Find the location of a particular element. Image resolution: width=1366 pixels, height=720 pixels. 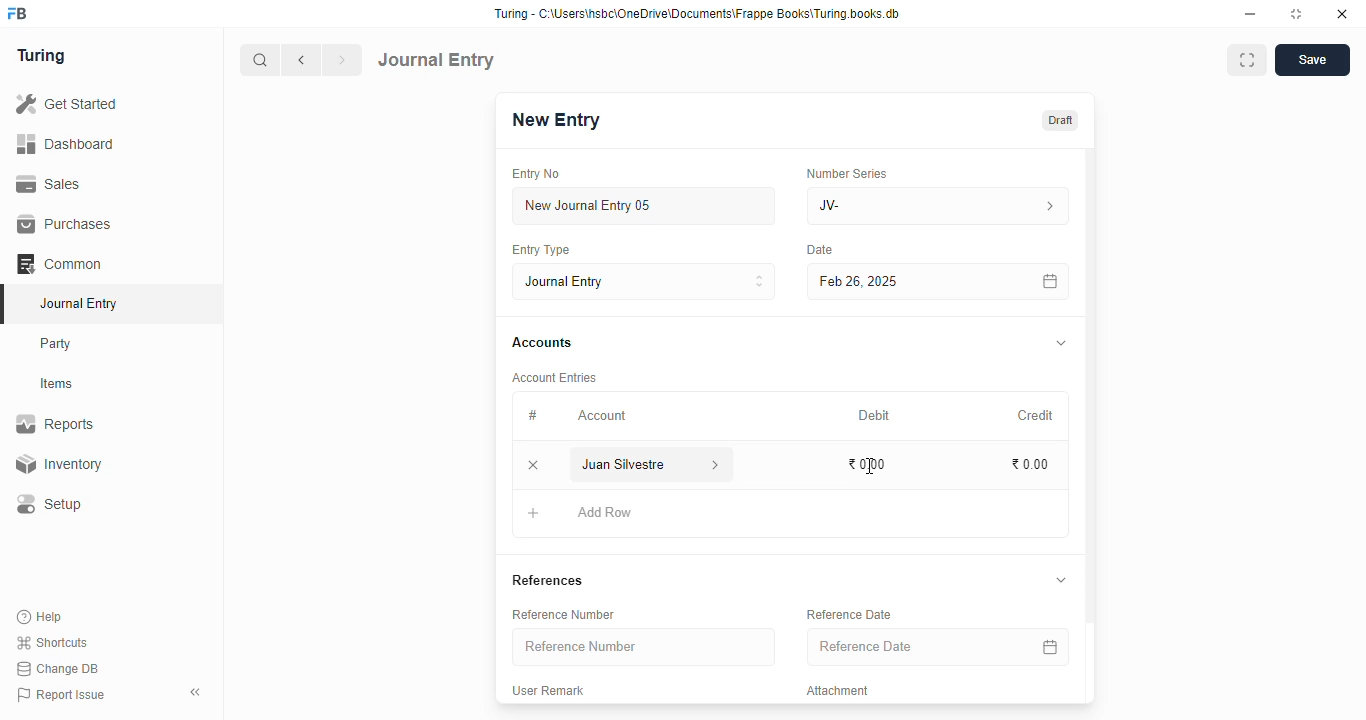

toggle sidebar is located at coordinates (197, 692).